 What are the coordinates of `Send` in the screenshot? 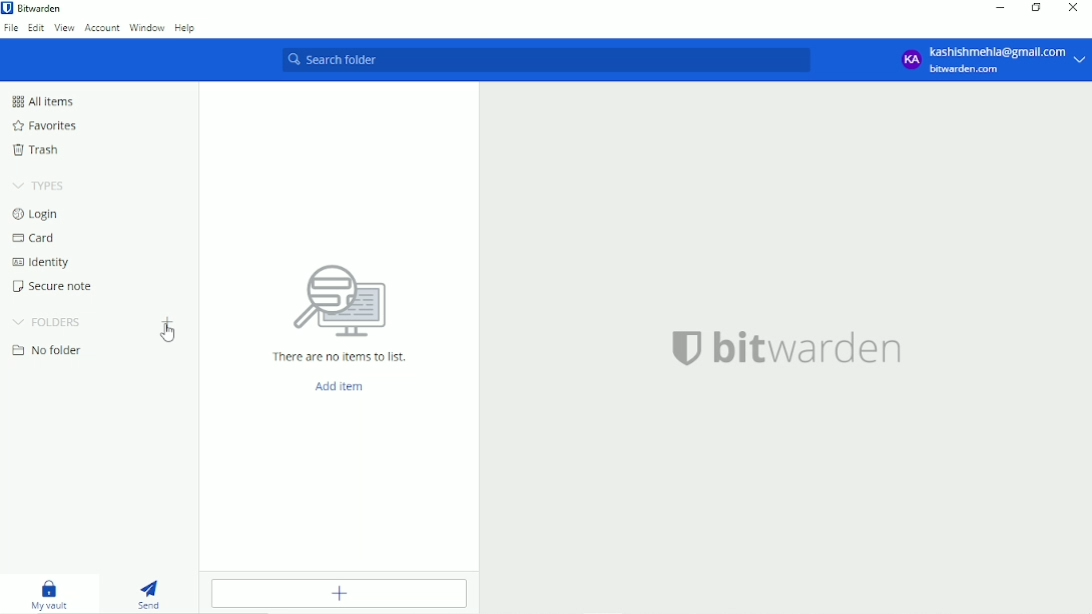 It's located at (154, 594).